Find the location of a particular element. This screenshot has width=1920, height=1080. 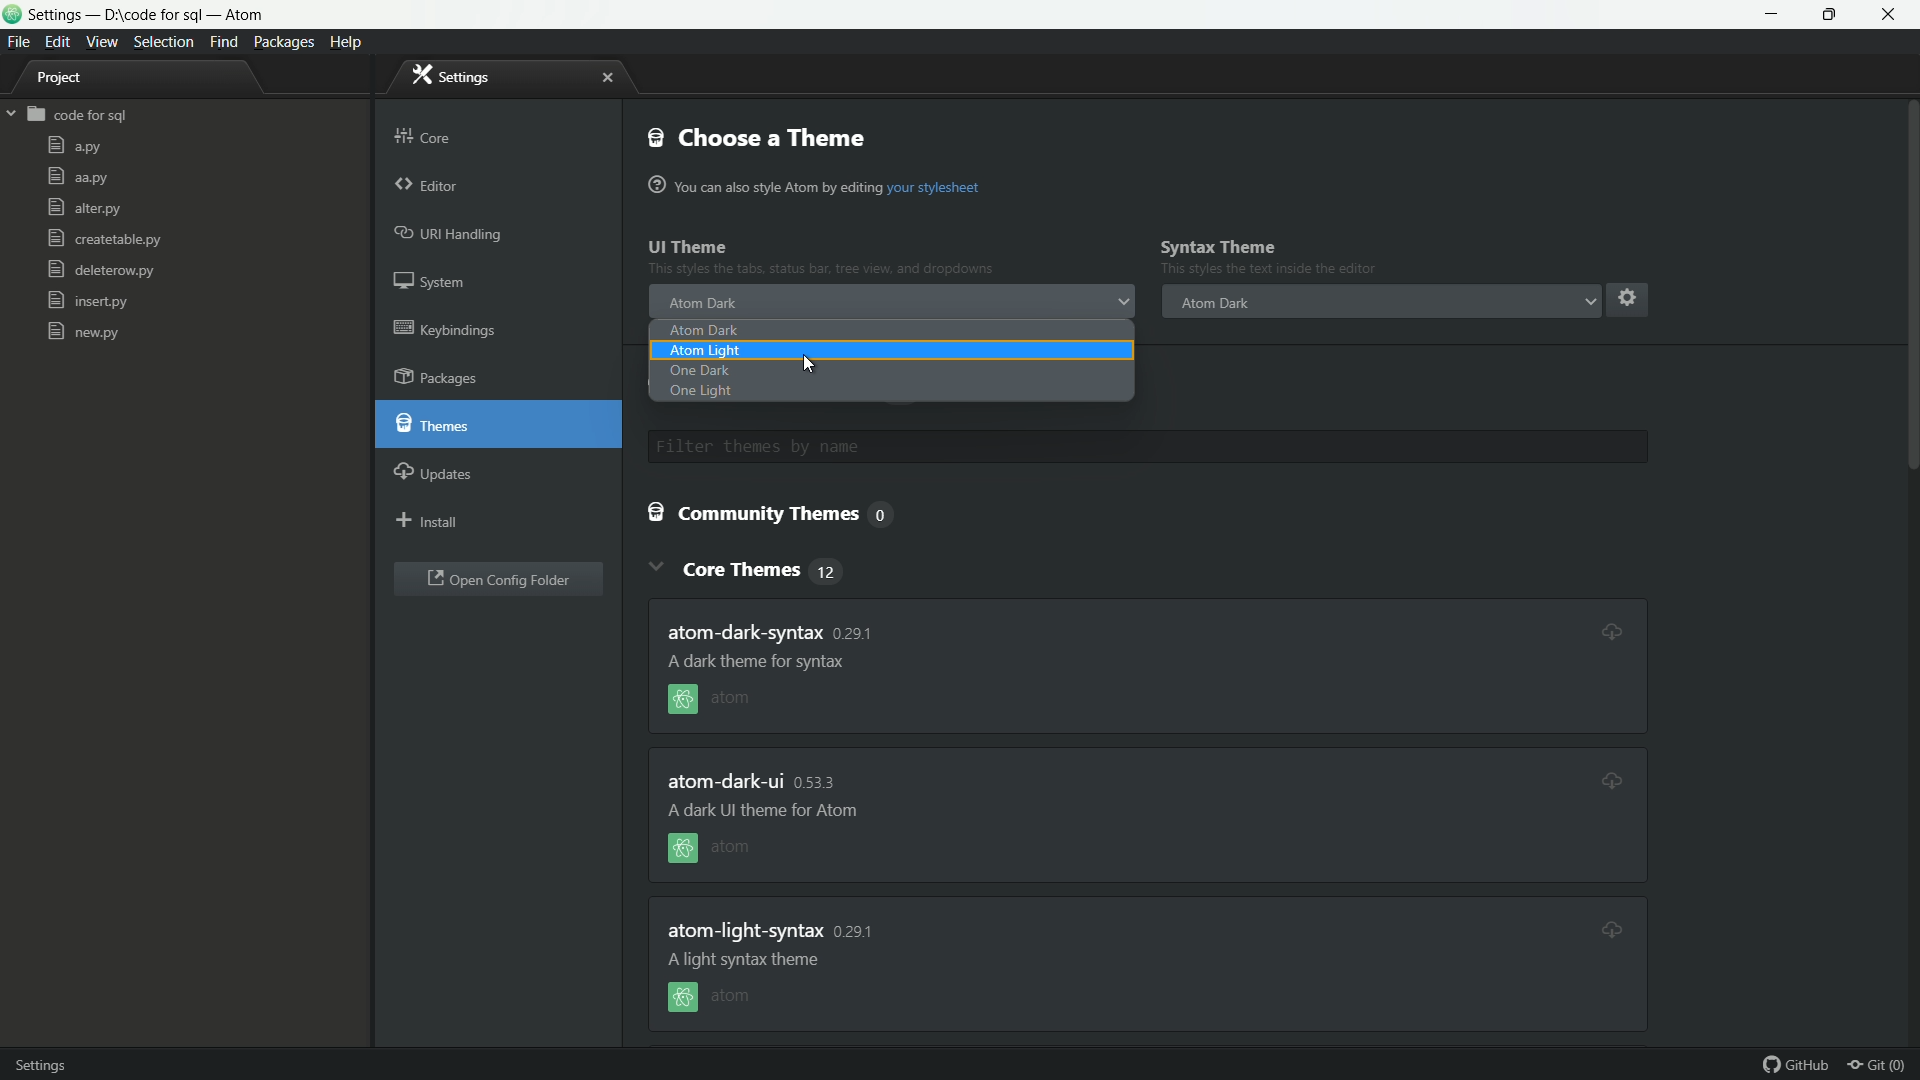

system is located at coordinates (434, 285).